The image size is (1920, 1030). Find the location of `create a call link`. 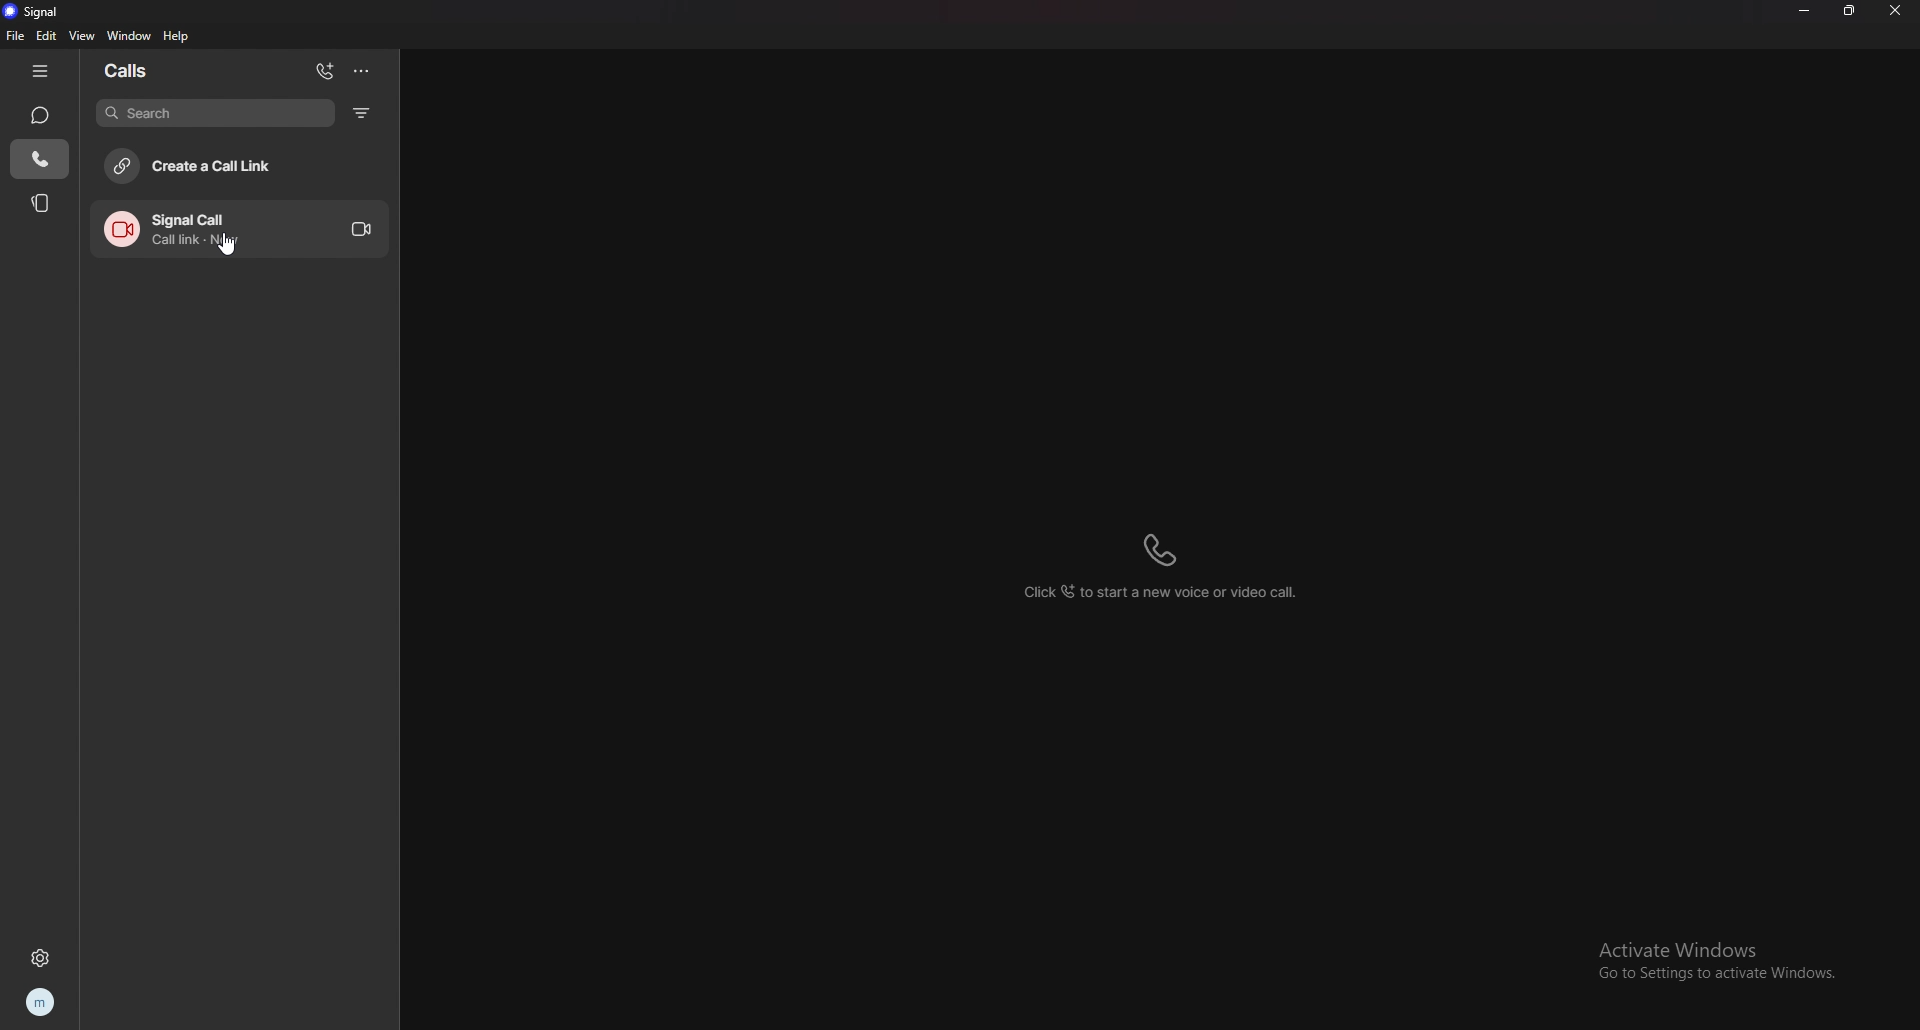

create a call link is located at coordinates (236, 166).